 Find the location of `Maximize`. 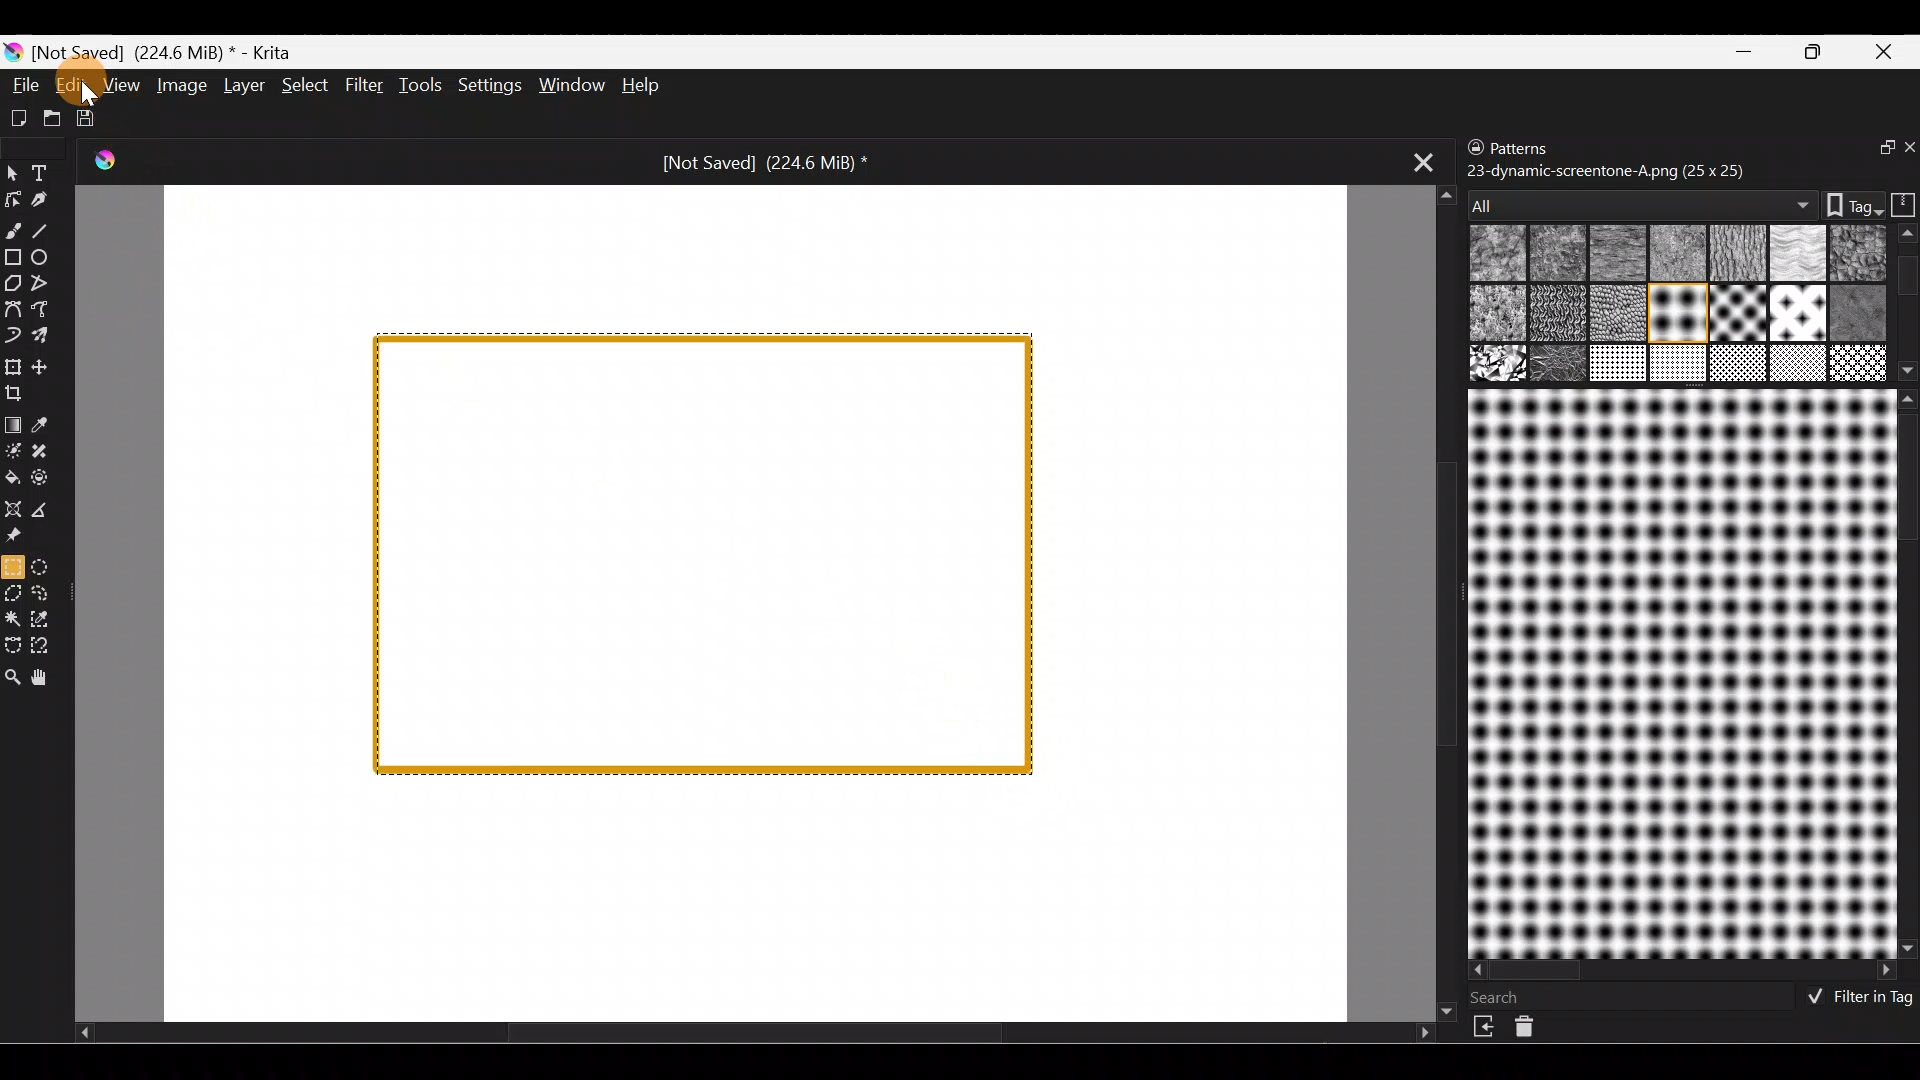

Maximize is located at coordinates (1818, 52).